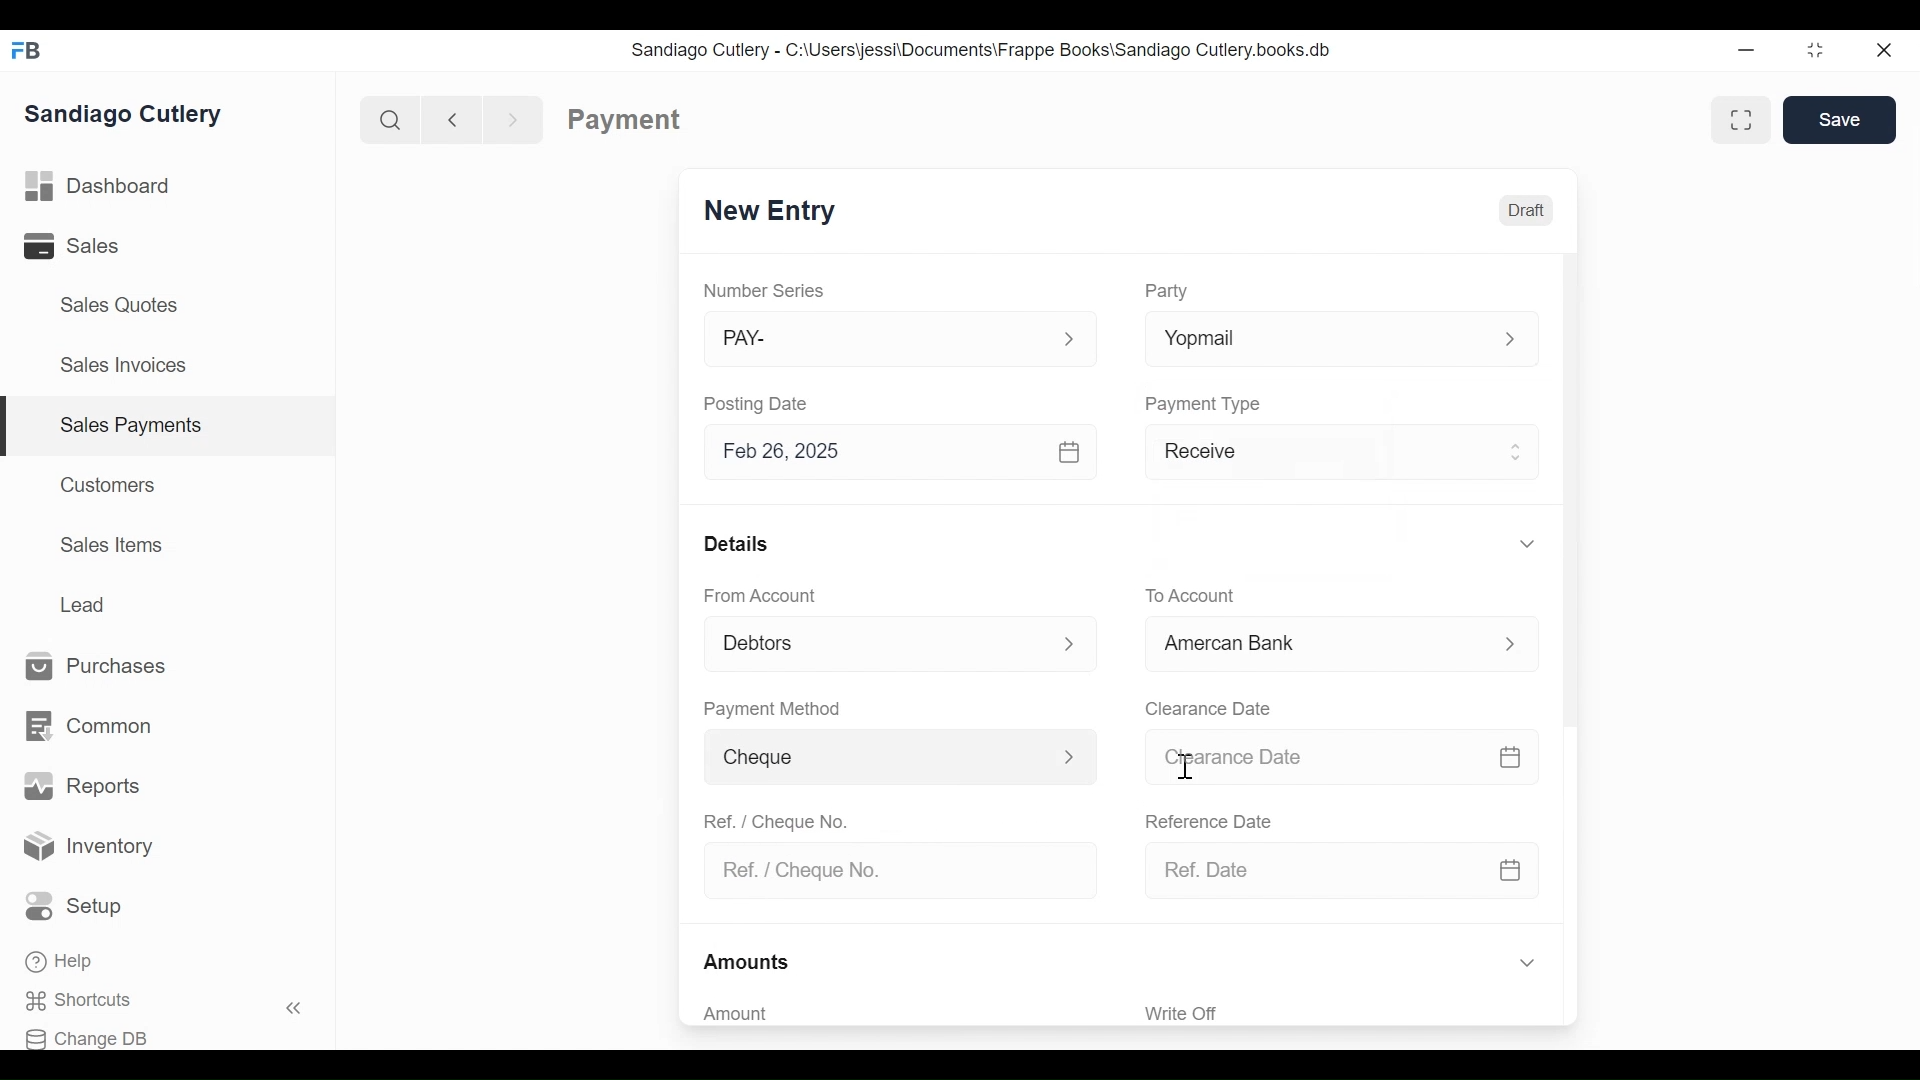 The image size is (1920, 1080). I want to click on Receive, so click(1315, 455).